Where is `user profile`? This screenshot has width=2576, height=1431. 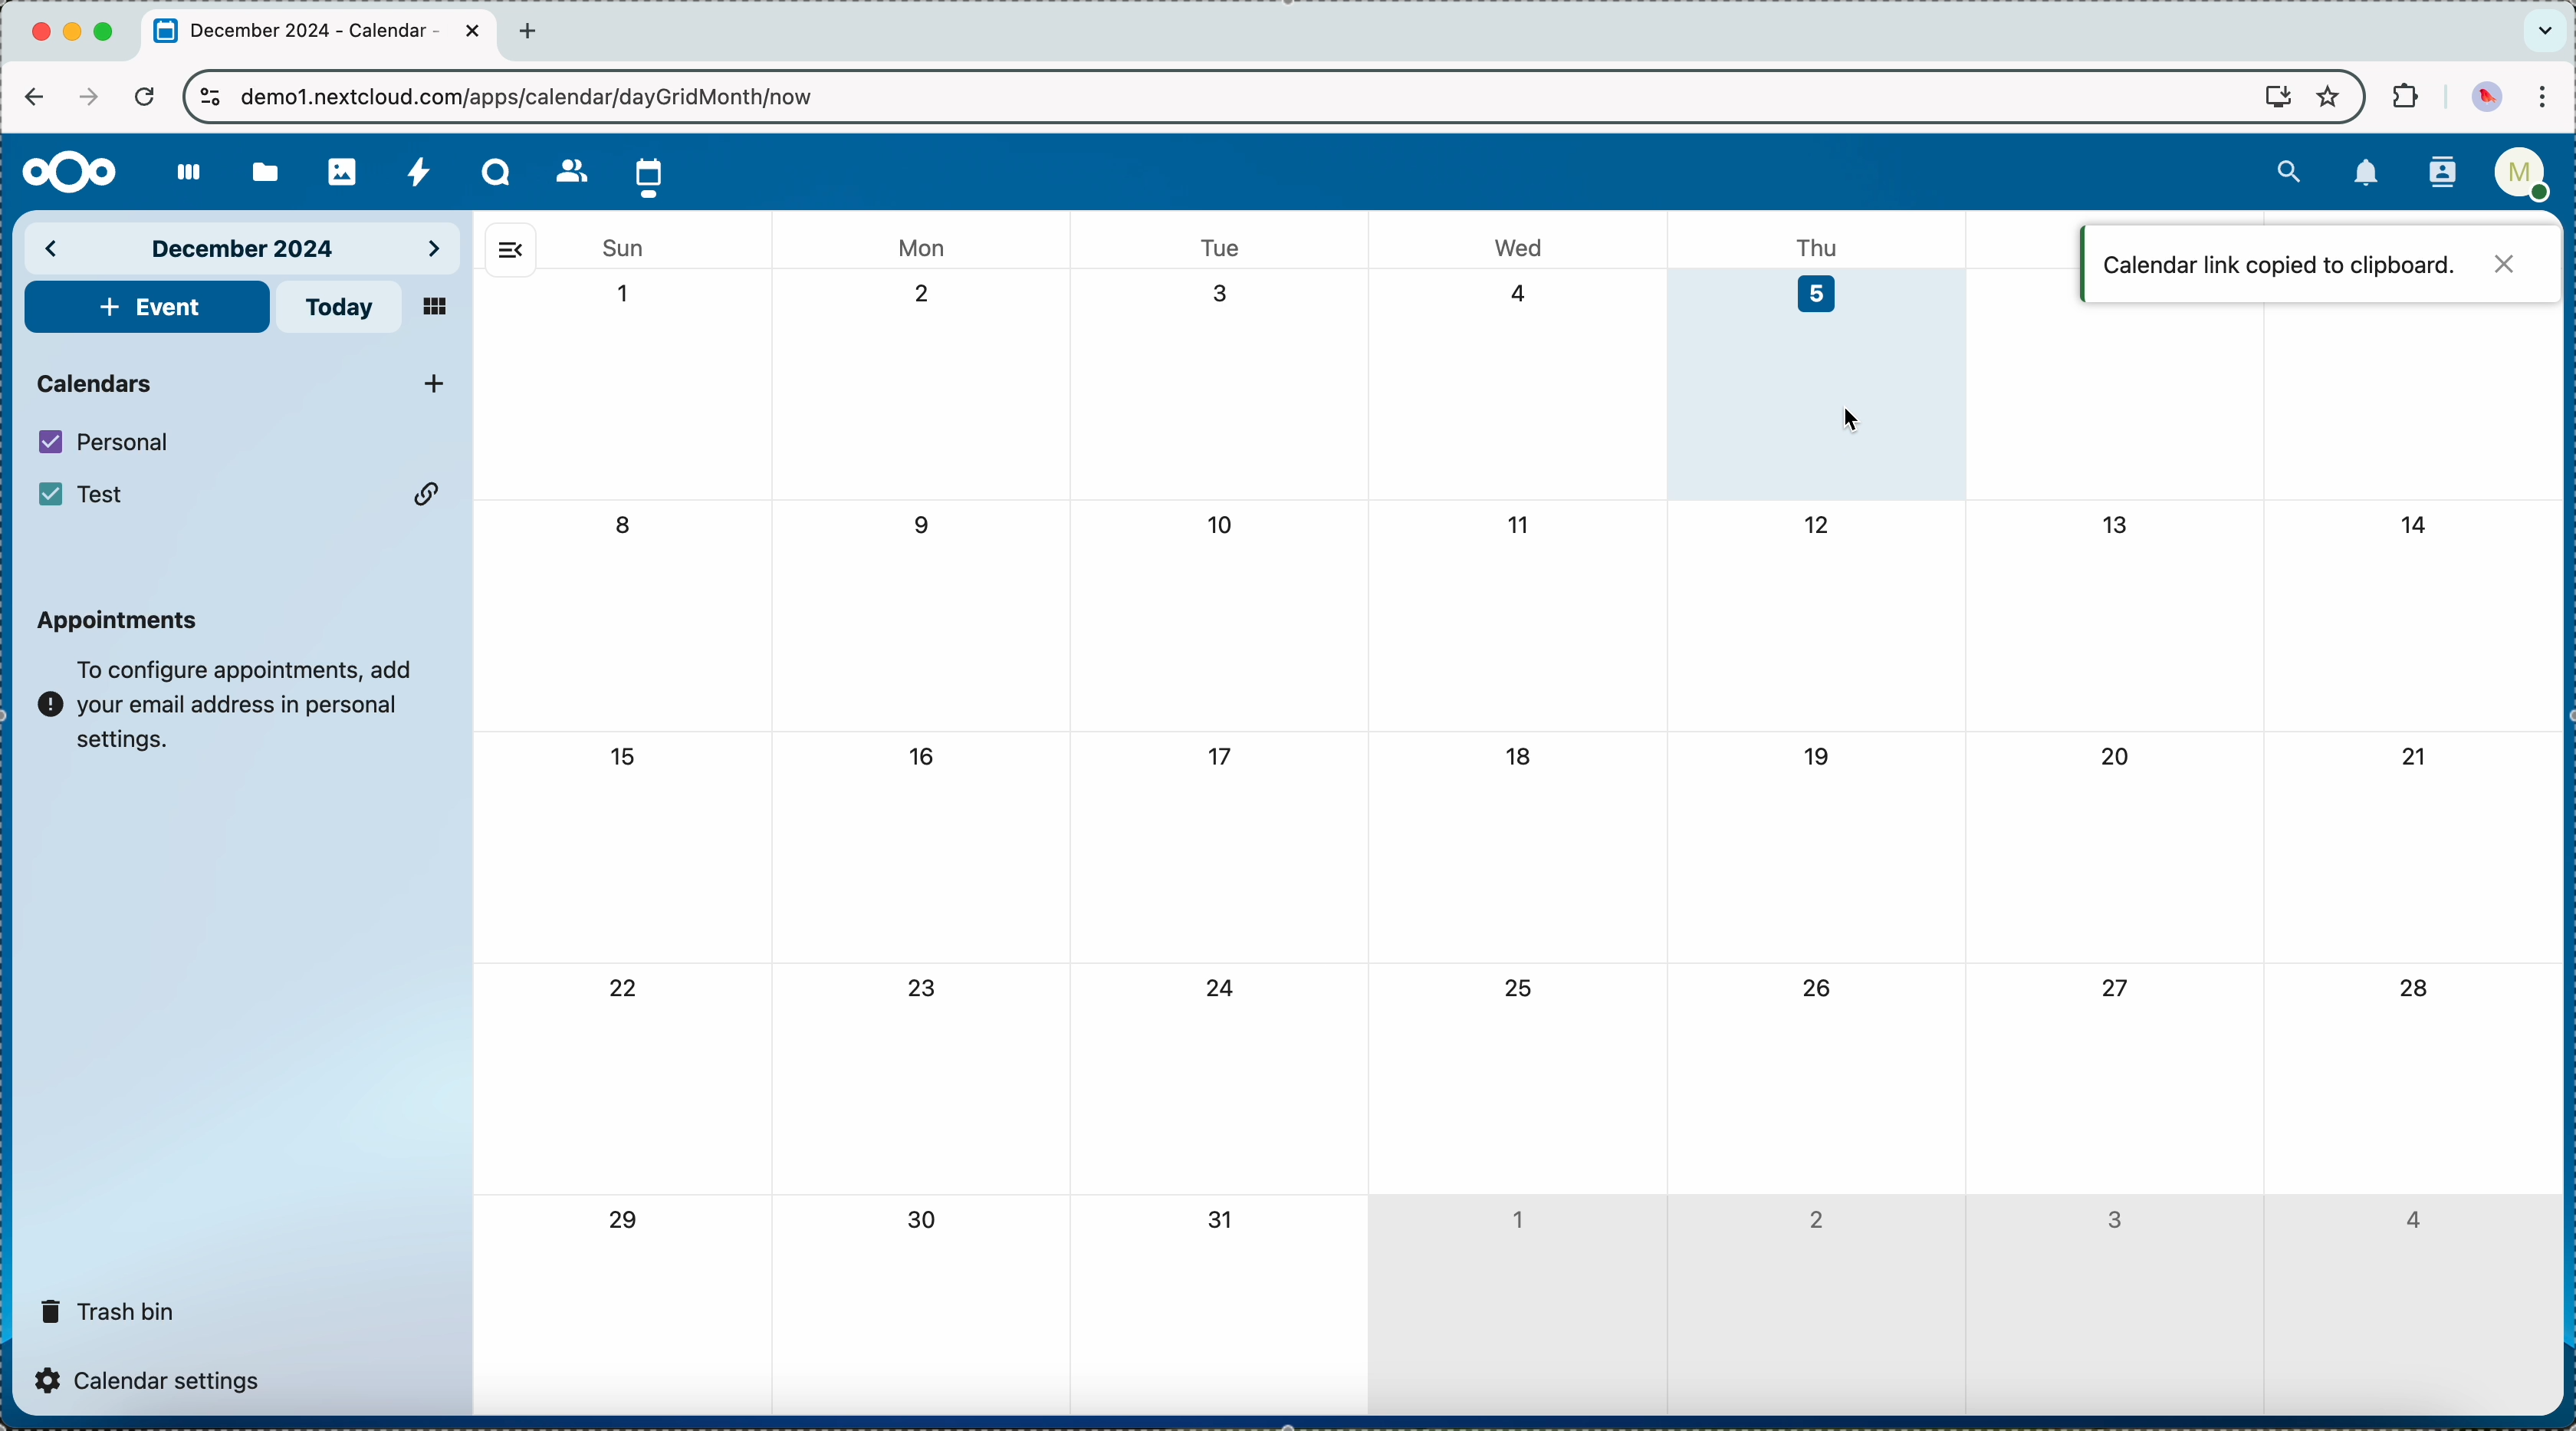
user profile is located at coordinates (2521, 180).